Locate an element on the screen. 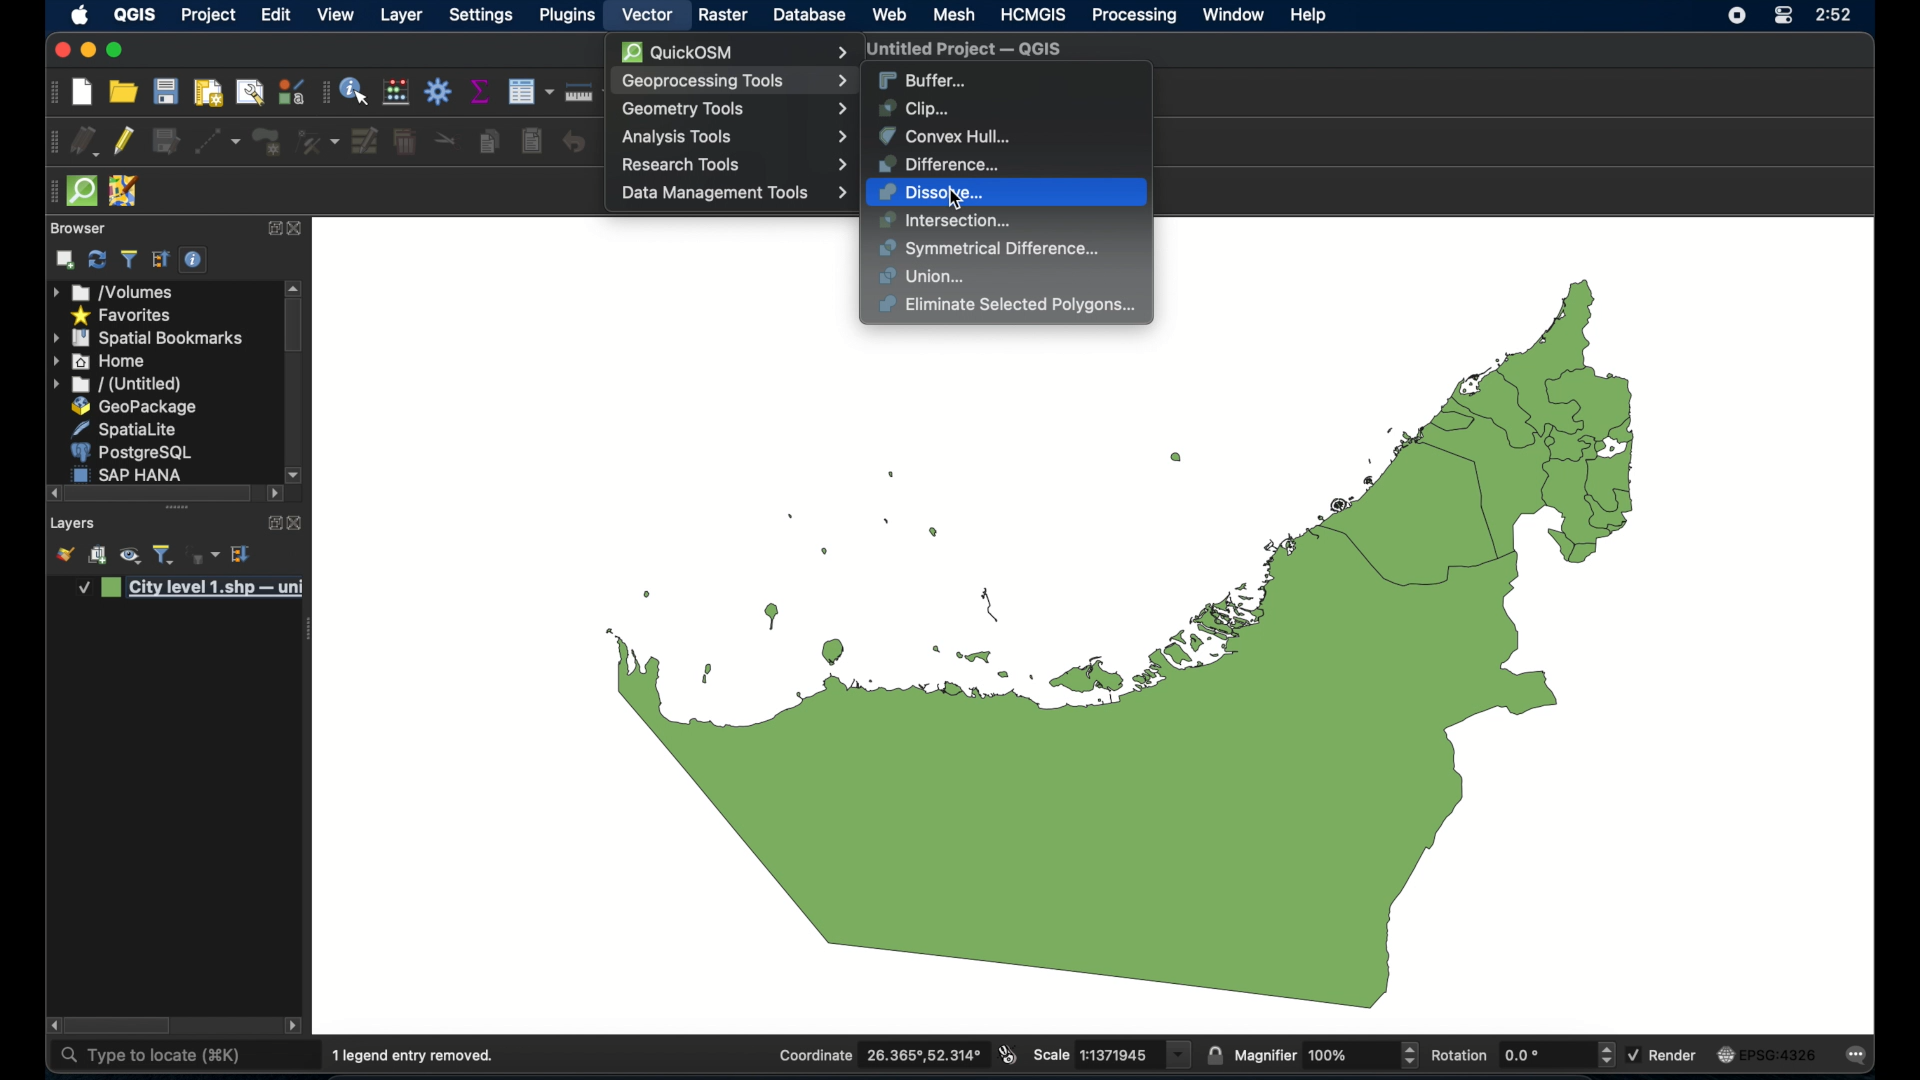 Image resolution: width=1920 pixels, height=1080 pixels. control center is located at coordinates (1781, 16).